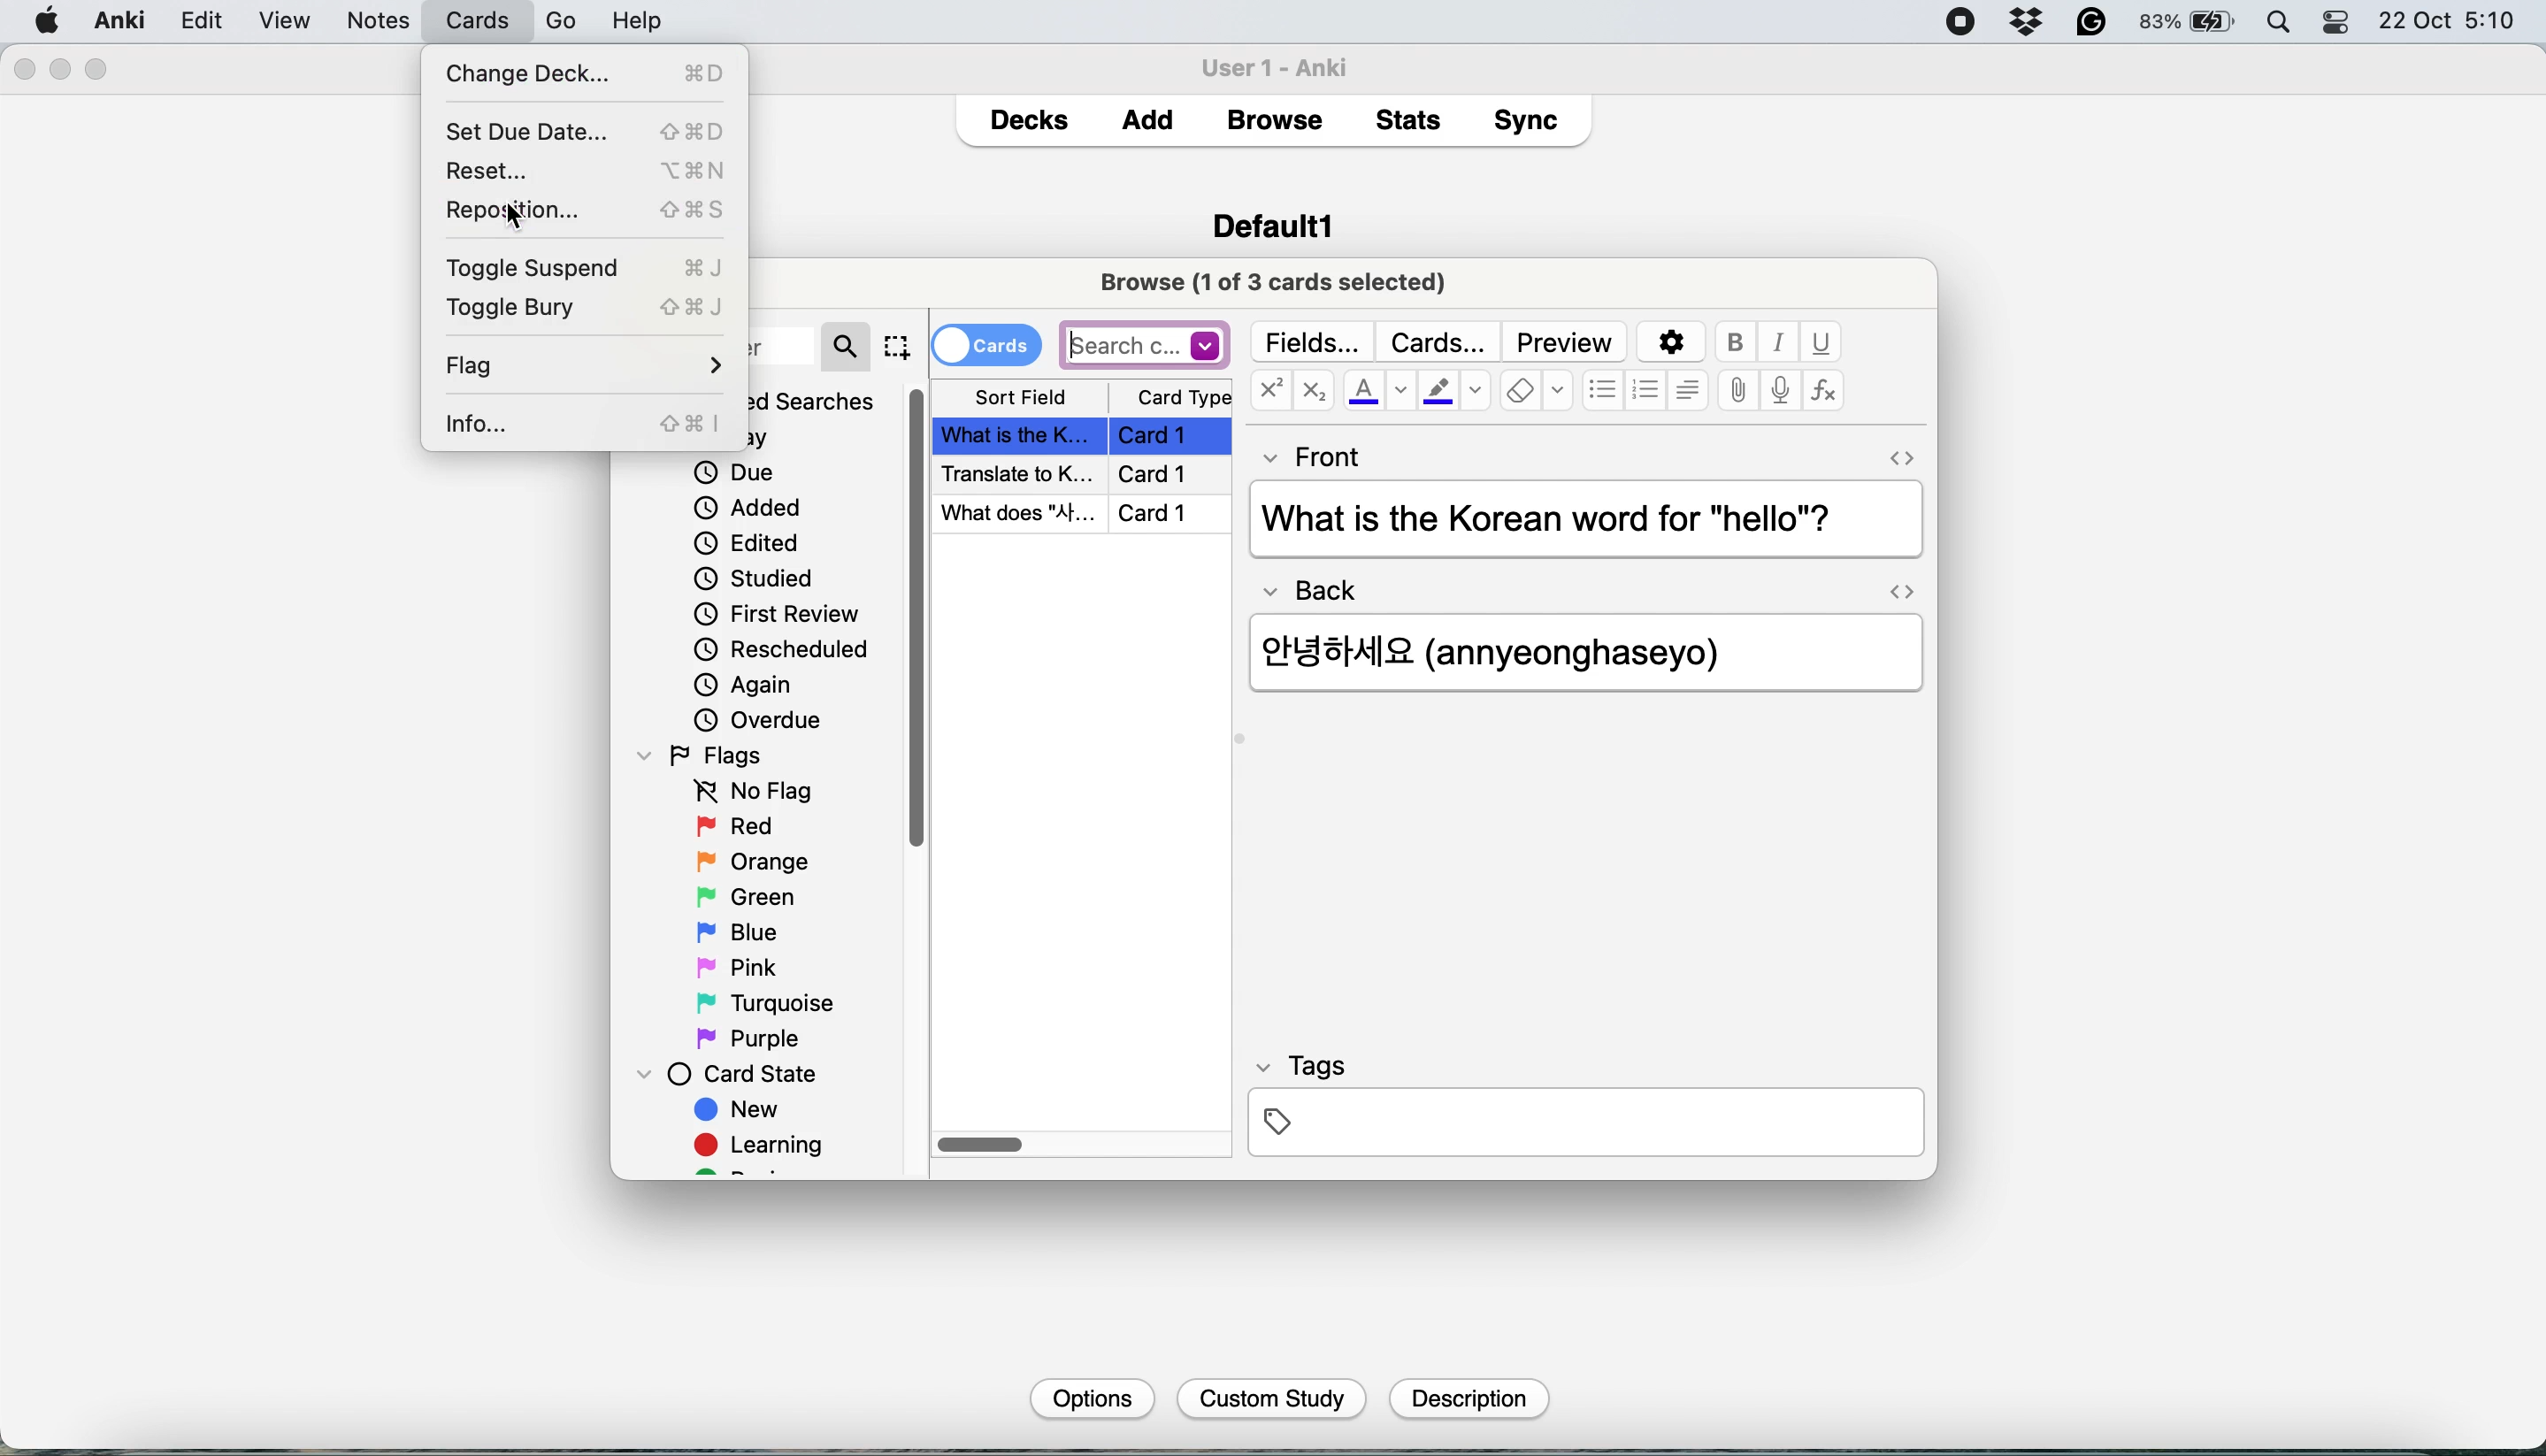  What do you see at coordinates (1280, 280) in the screenshot?
I see `Browse (1 of 3 cards selected)` at bounding box center [1280, 280].